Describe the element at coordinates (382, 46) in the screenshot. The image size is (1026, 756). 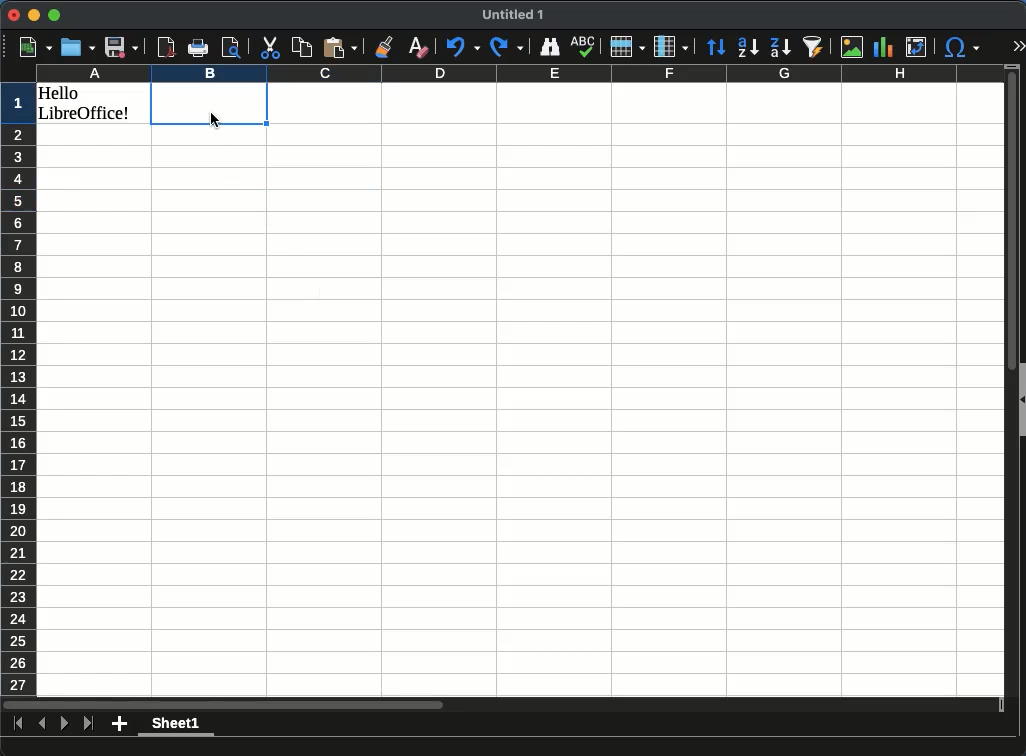
I see `clone formatting` at that location.